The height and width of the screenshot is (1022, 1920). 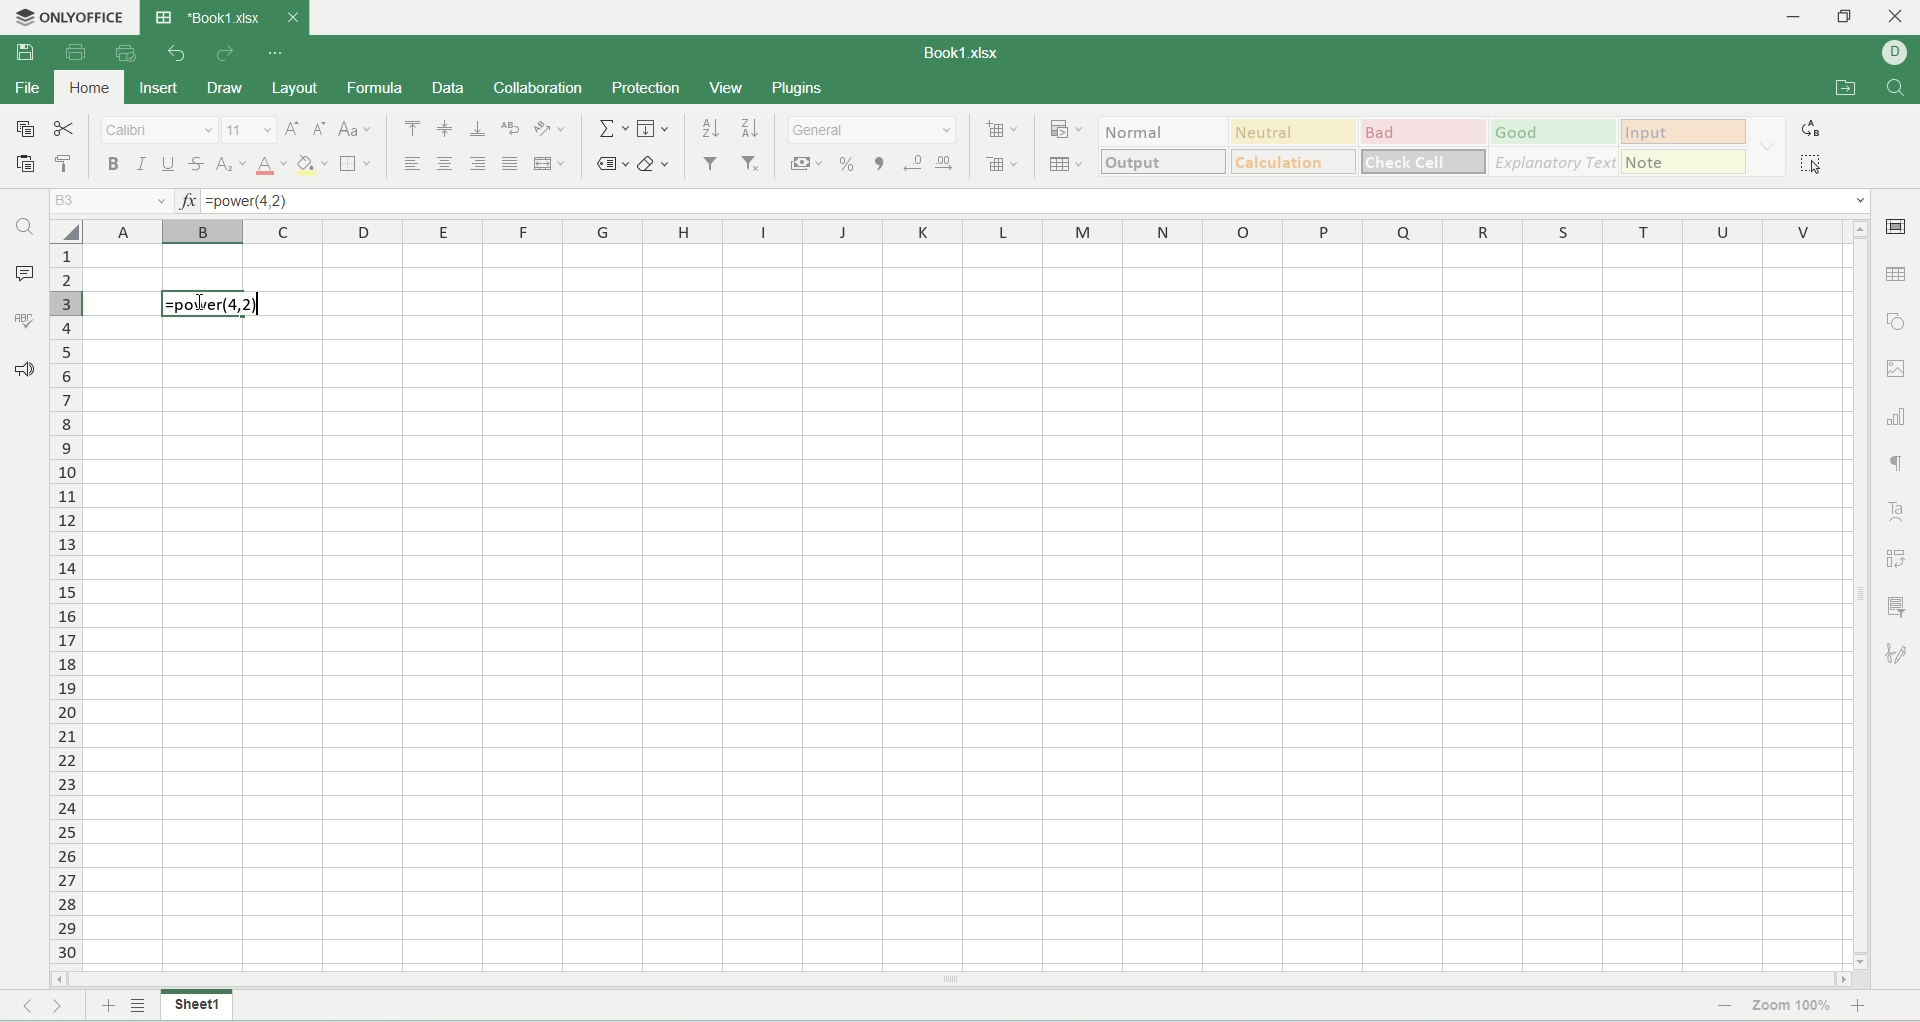 I want to click on chart setting, so click(x=1898, y=412).